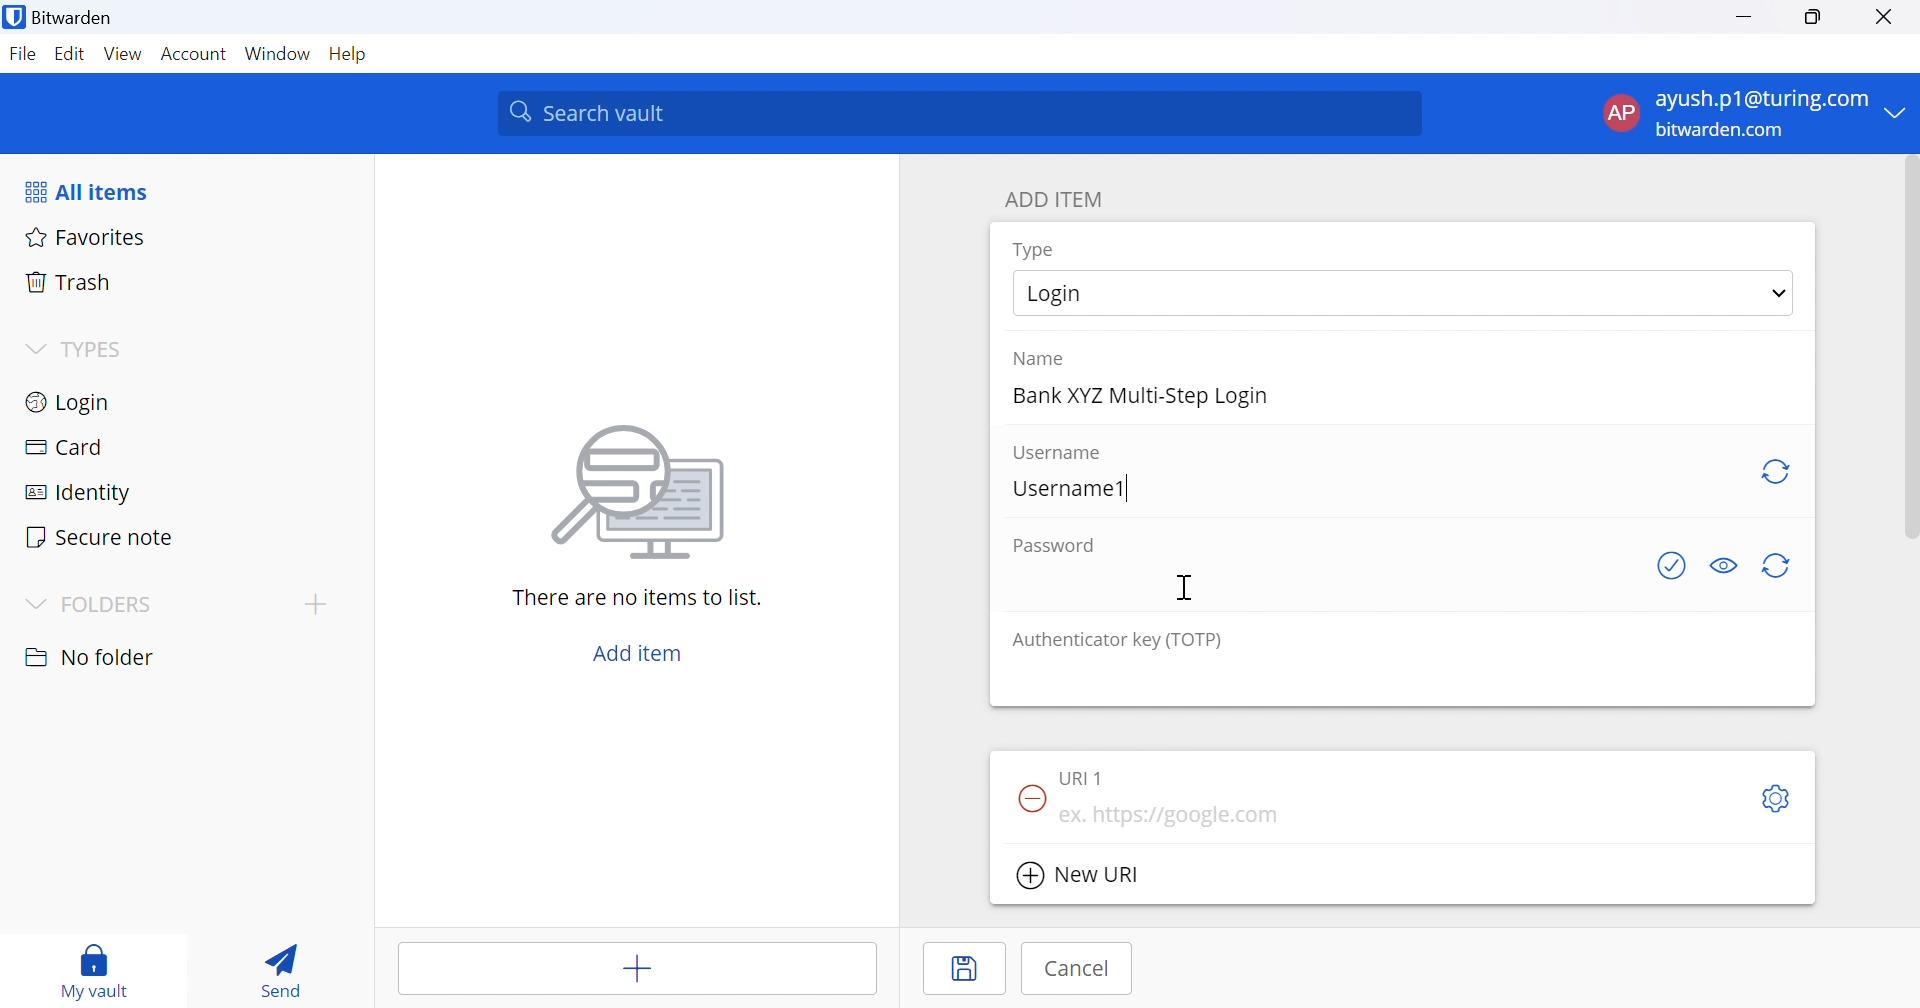 The image size is (1920, 1008). Describe the element at coordinates (641, 493) in the screenshot. I see `Image` at that location.